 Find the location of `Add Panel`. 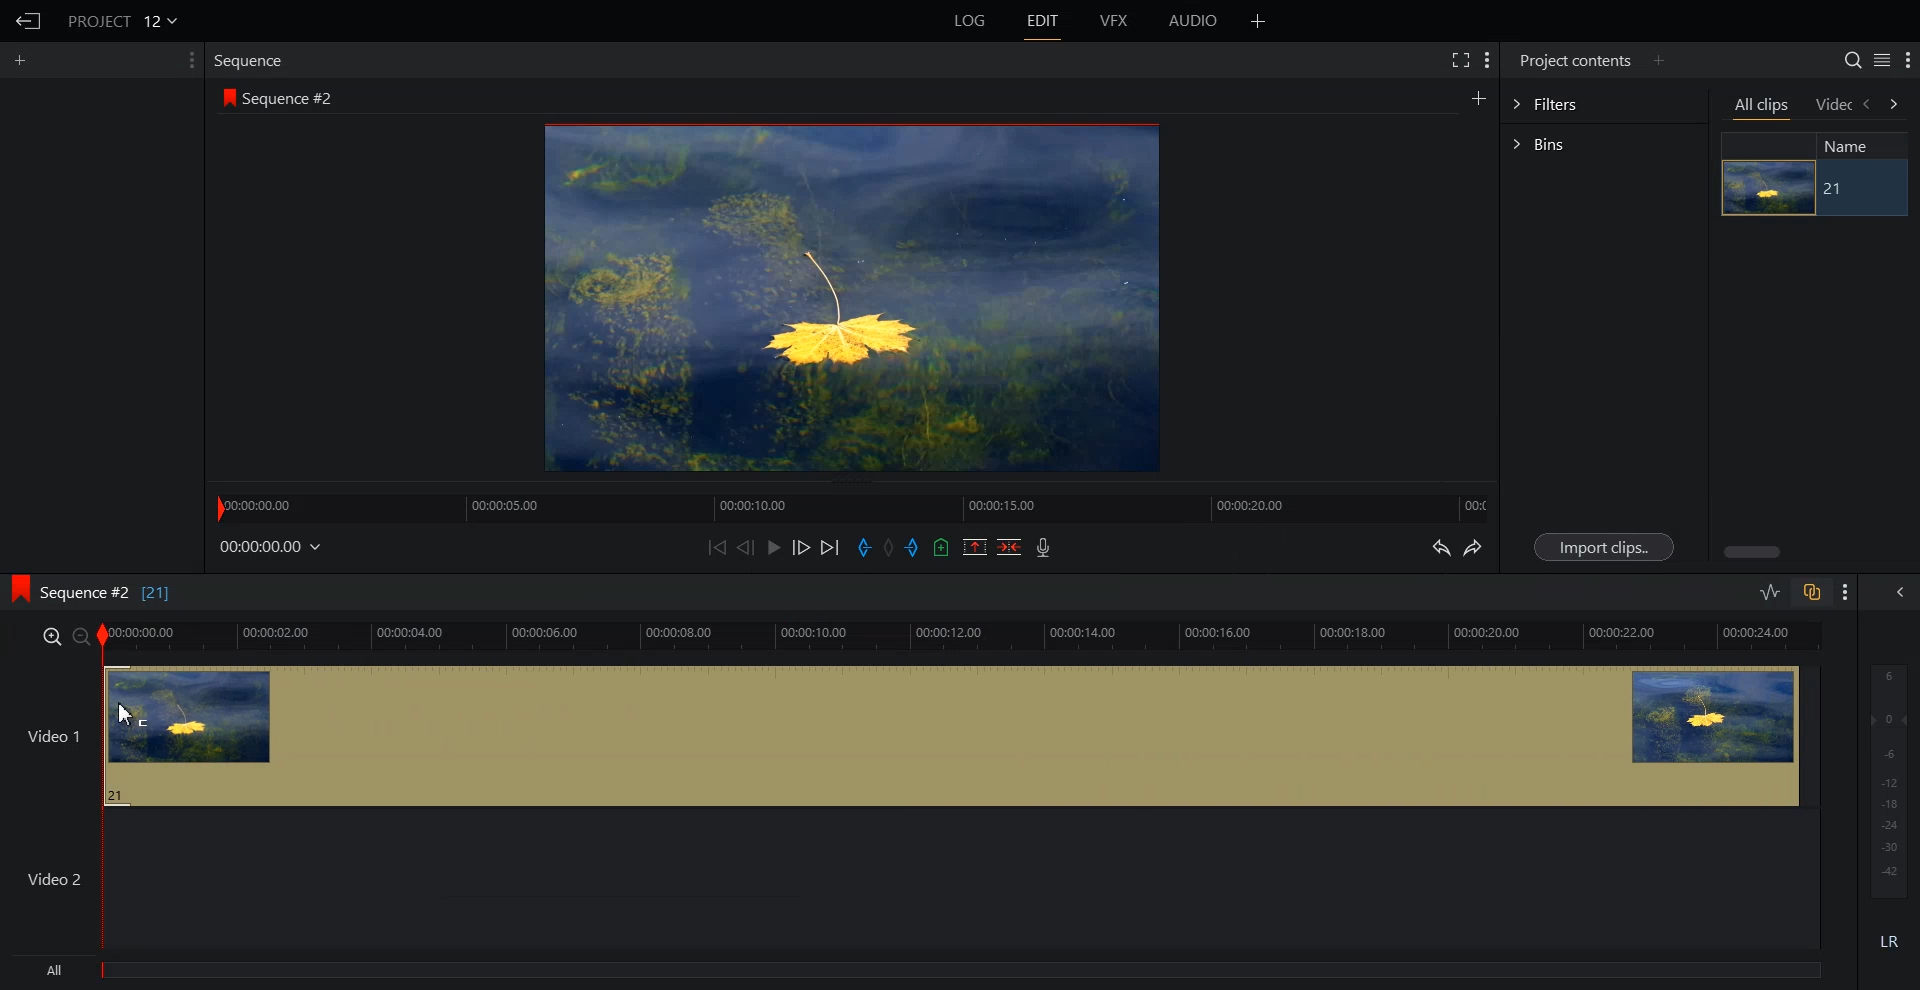

Add Panel is located at coordinates (24, 59).